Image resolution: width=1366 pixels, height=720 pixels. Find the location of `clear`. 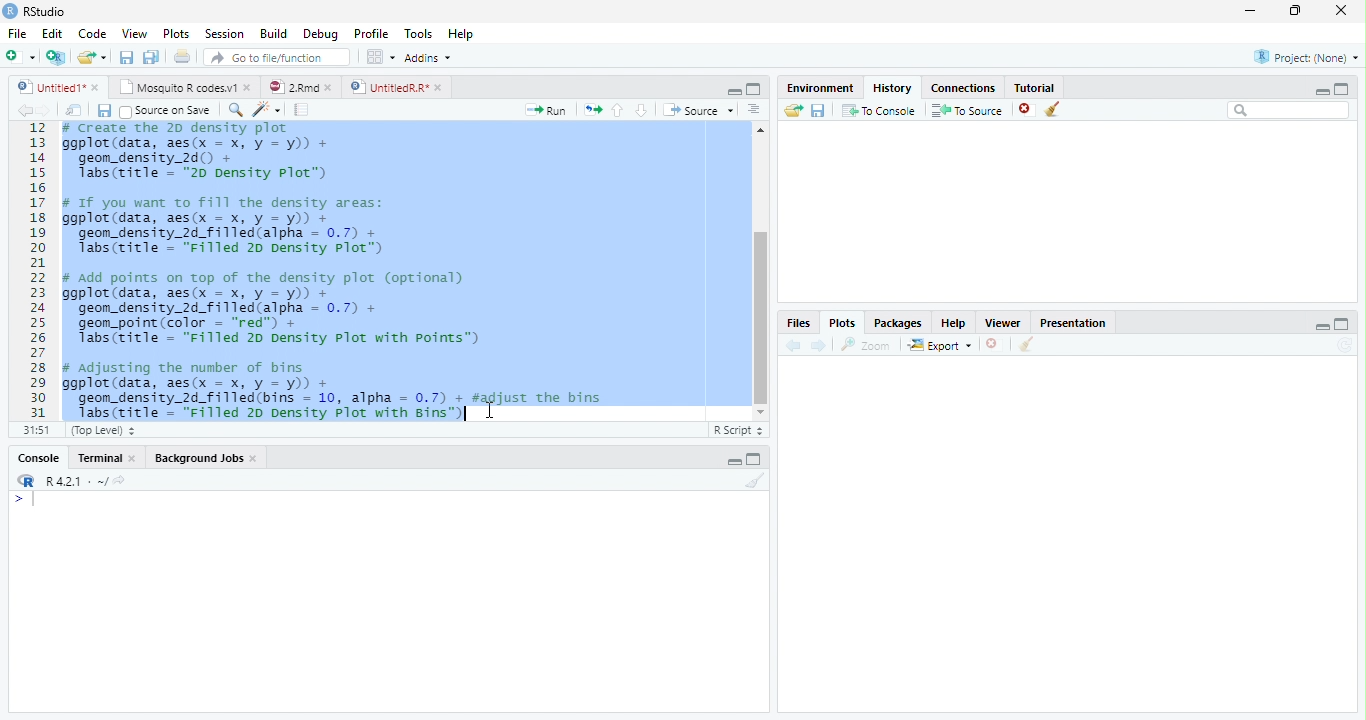

clear is located at coordinates (1026, 346).